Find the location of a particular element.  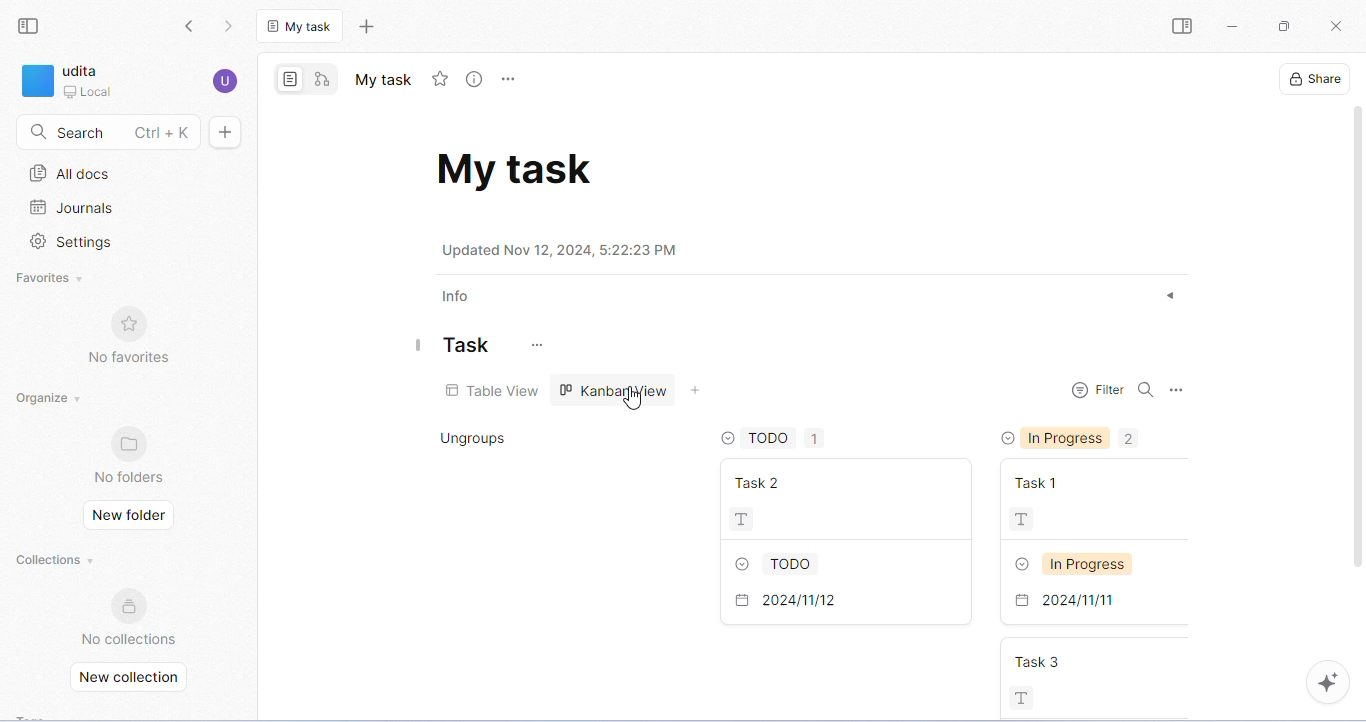

TODO is located at coordinates (833, 562).